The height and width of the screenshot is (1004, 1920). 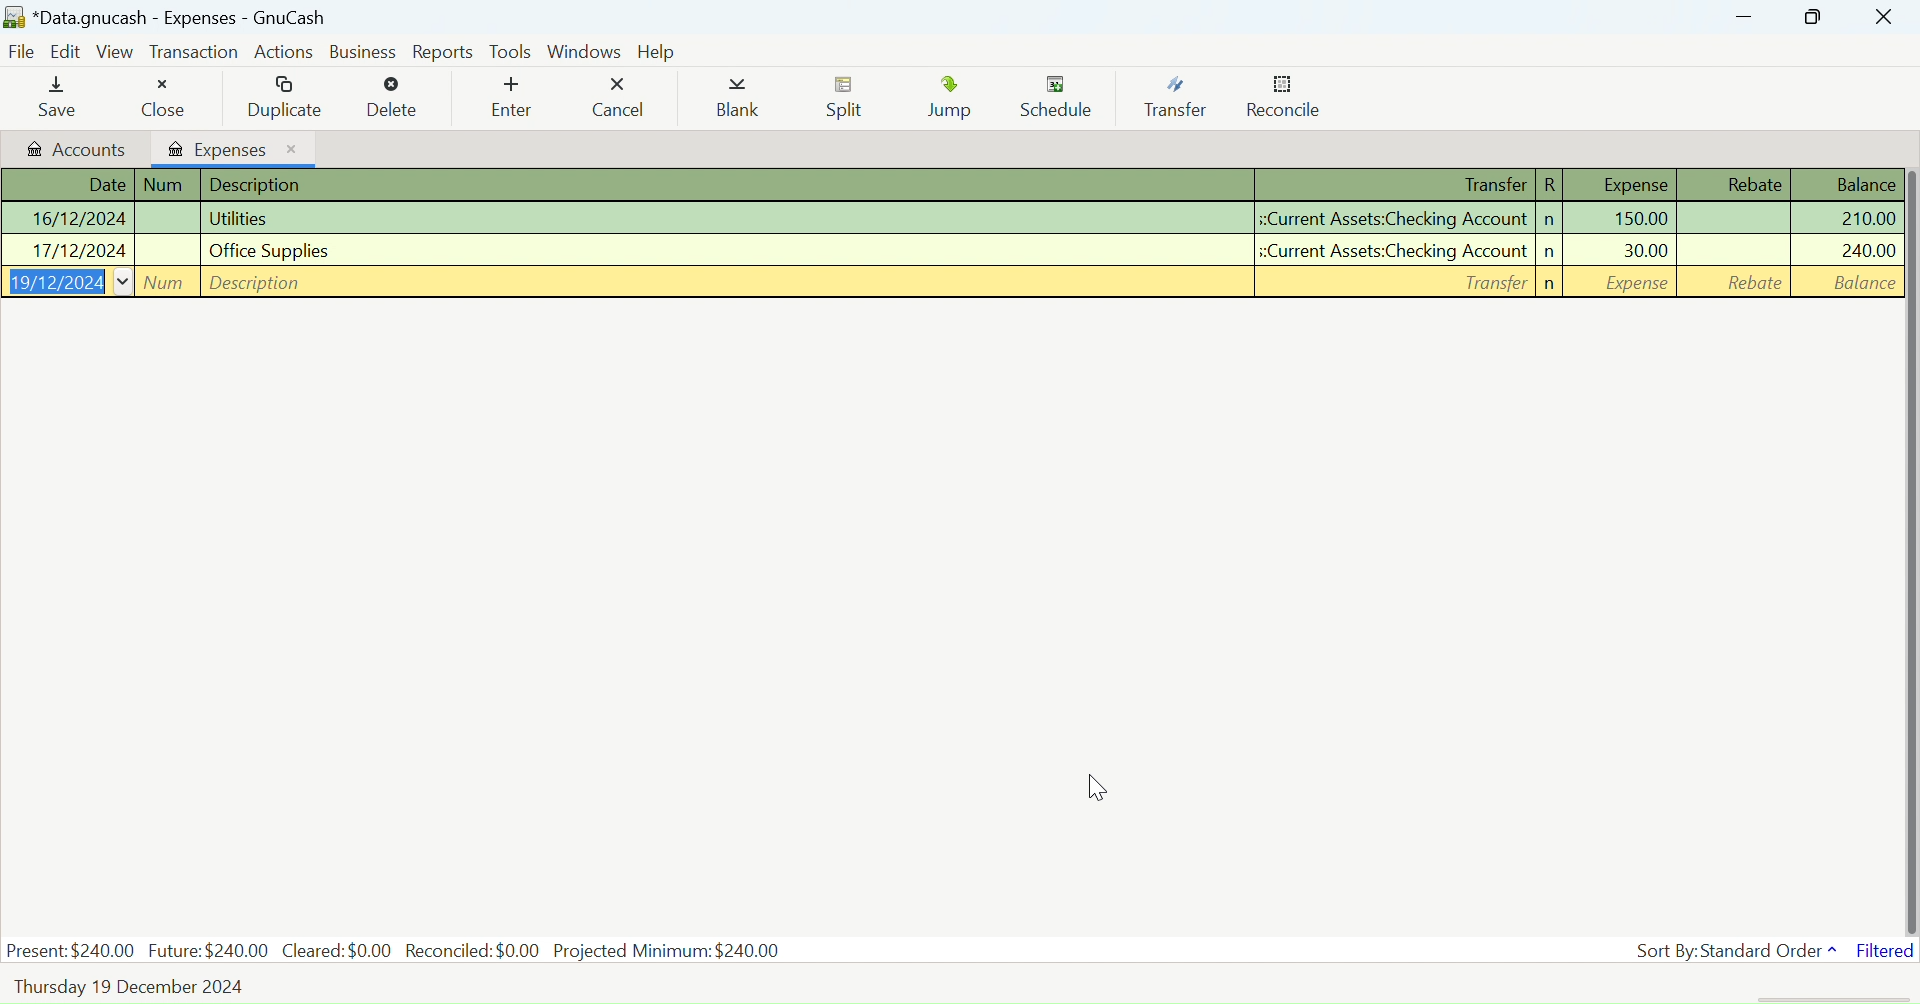 What do you see at coordinates (954, 283) in the screenshot?
I see `New Entry Field` at bounding box center [954, 283].